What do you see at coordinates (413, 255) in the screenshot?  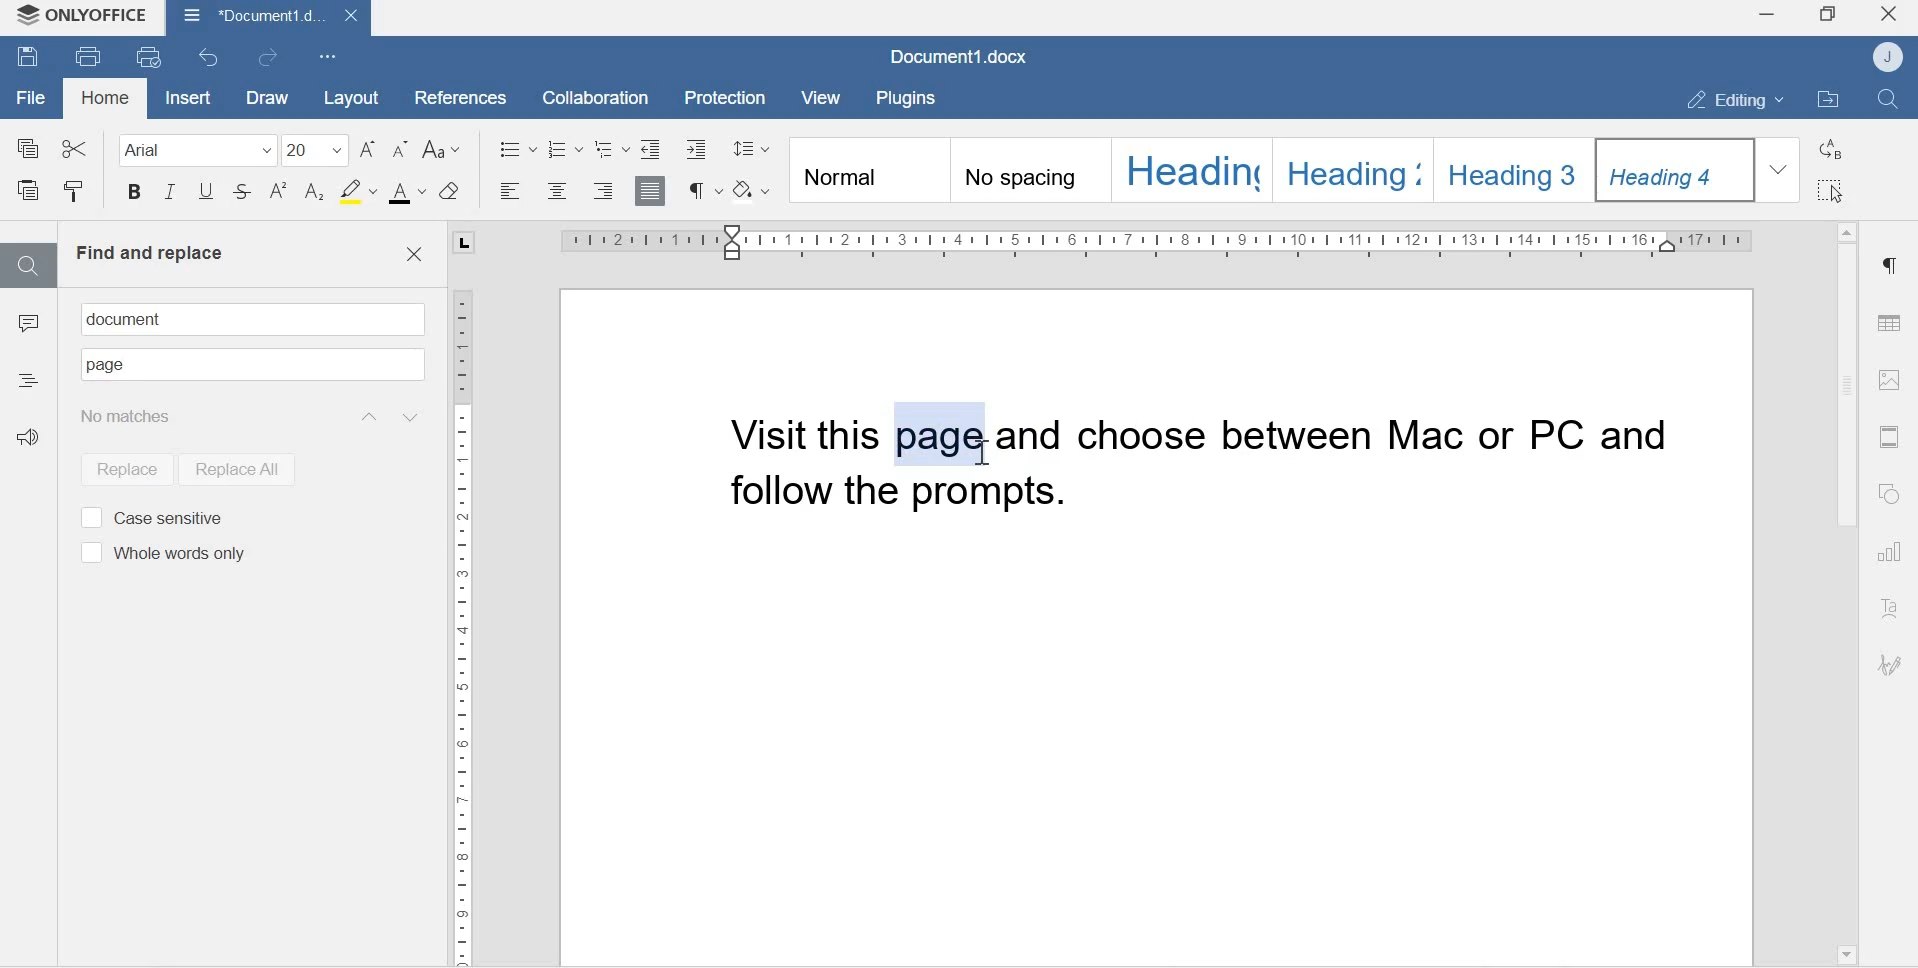 I see `Close find` at bounding box center [413, 255].